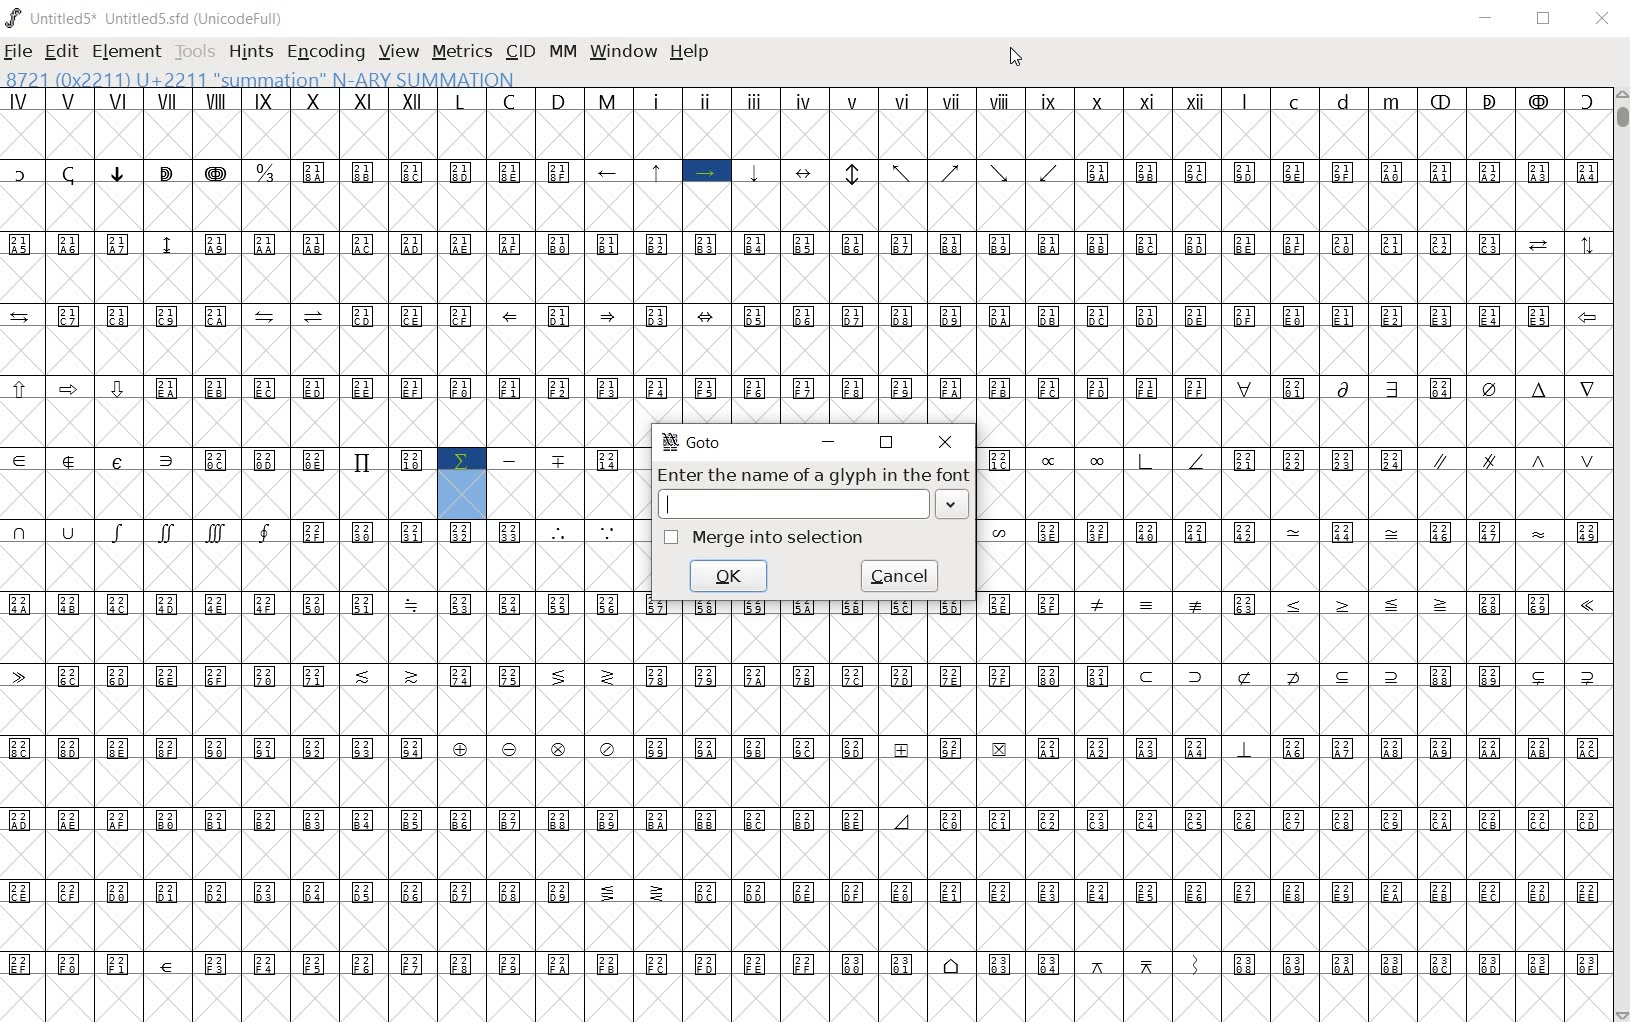  Describe the element at coordinates (220, 496) in the screenshot. I see `empty cells` at that location.